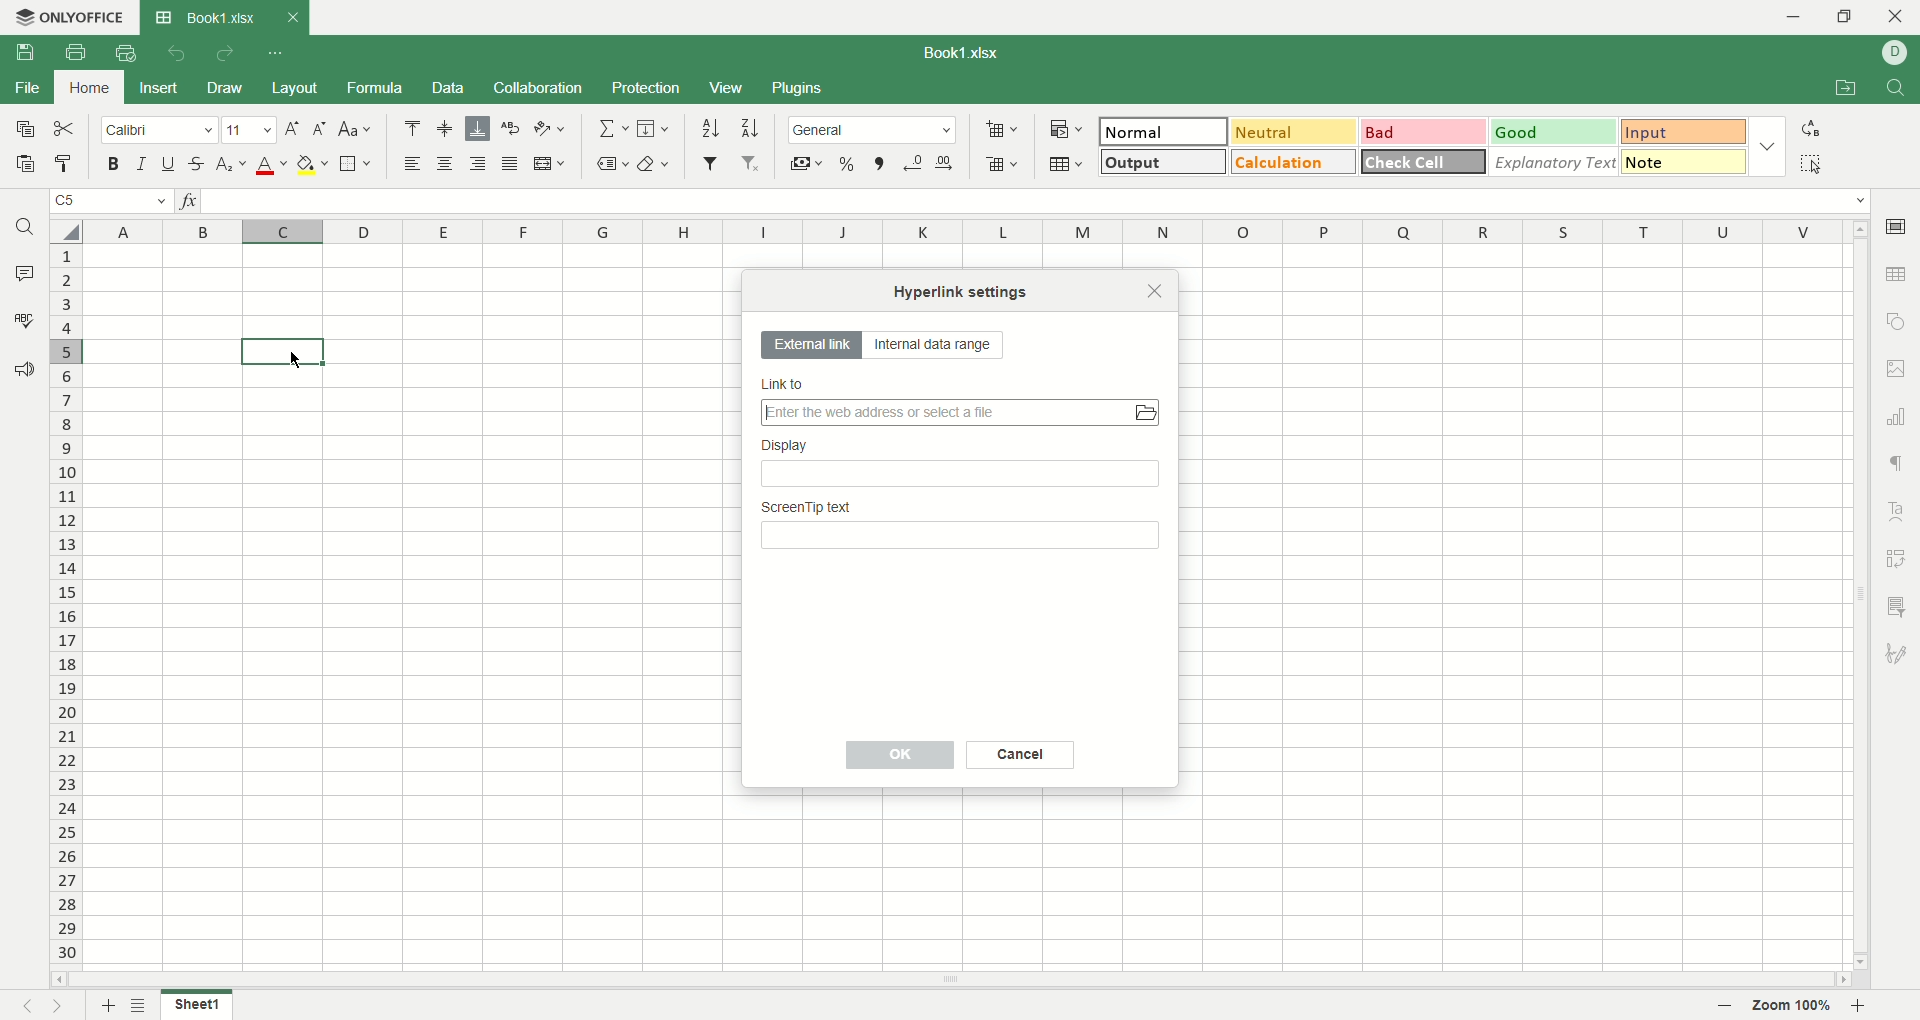 The image size is (1920, 1020). I want to click on increase font size, so click(291, 132).